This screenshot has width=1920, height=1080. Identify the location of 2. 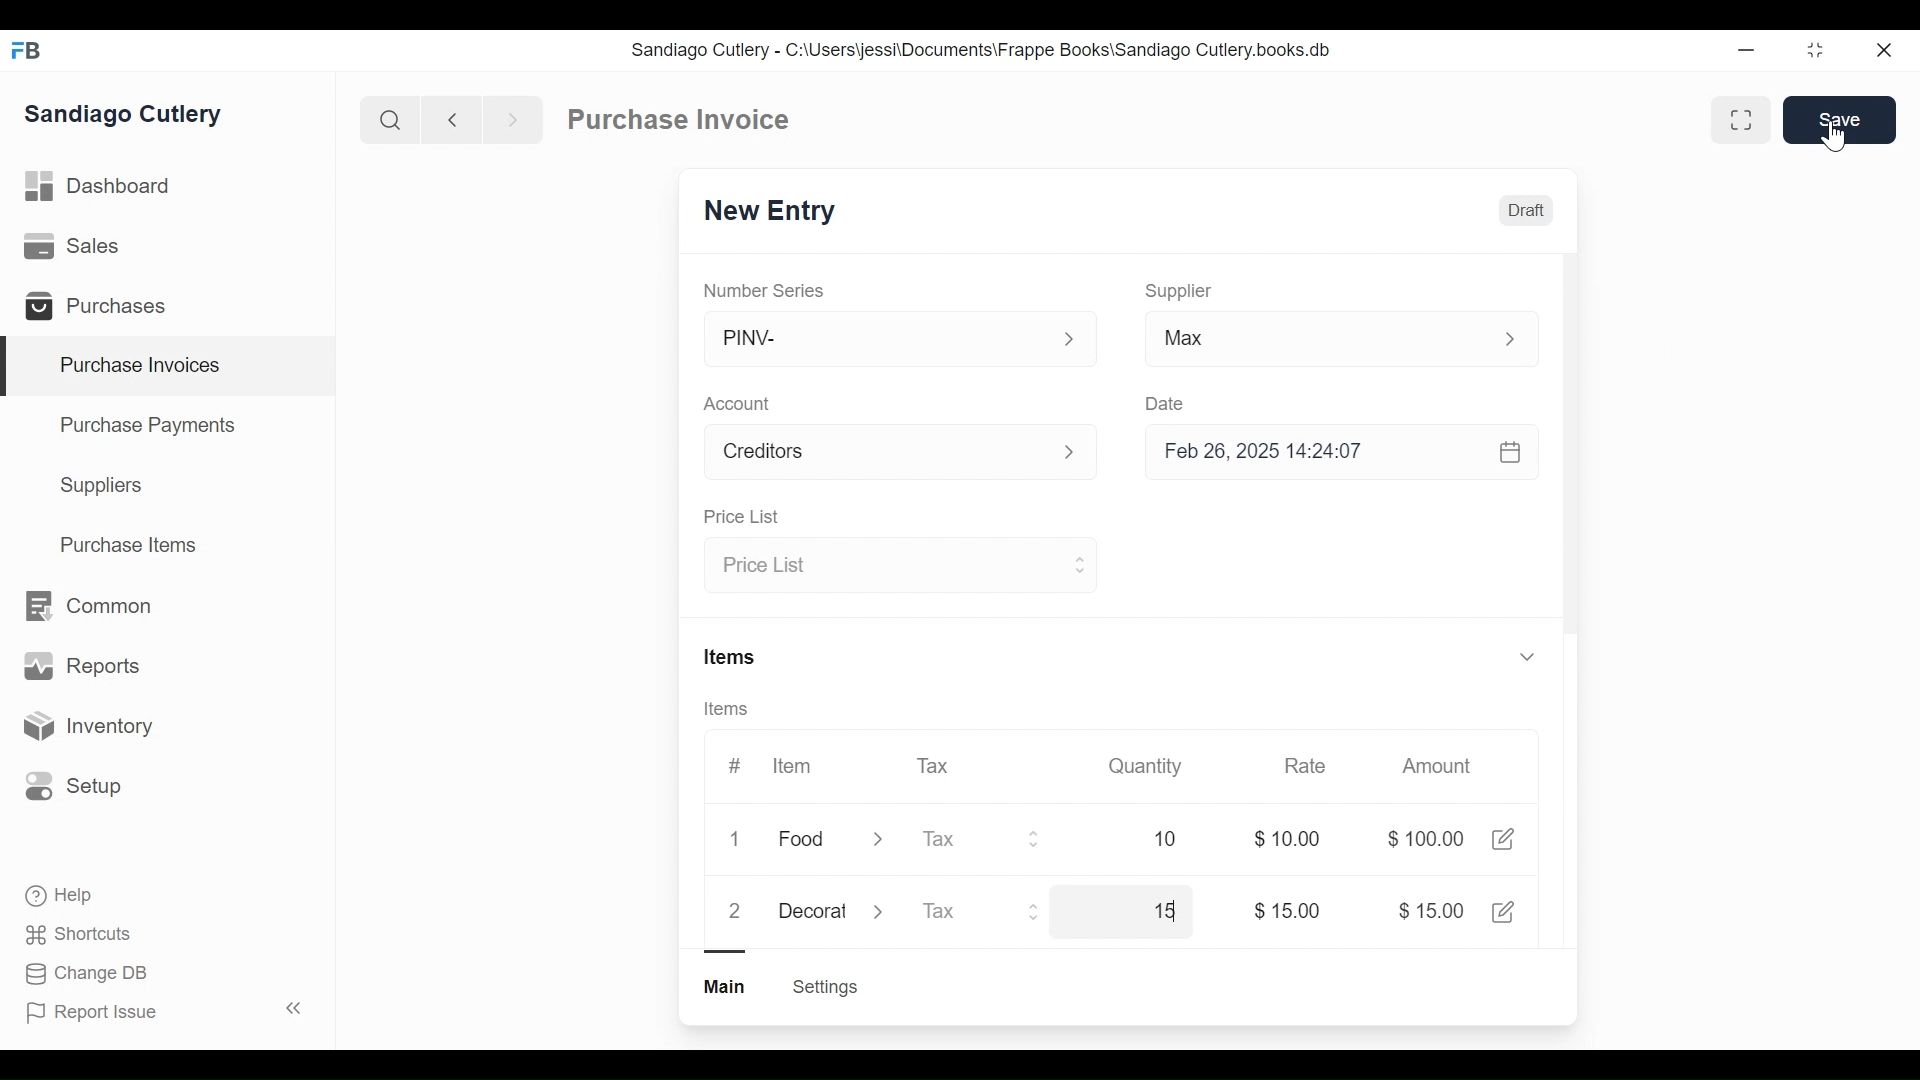
(734, 911).